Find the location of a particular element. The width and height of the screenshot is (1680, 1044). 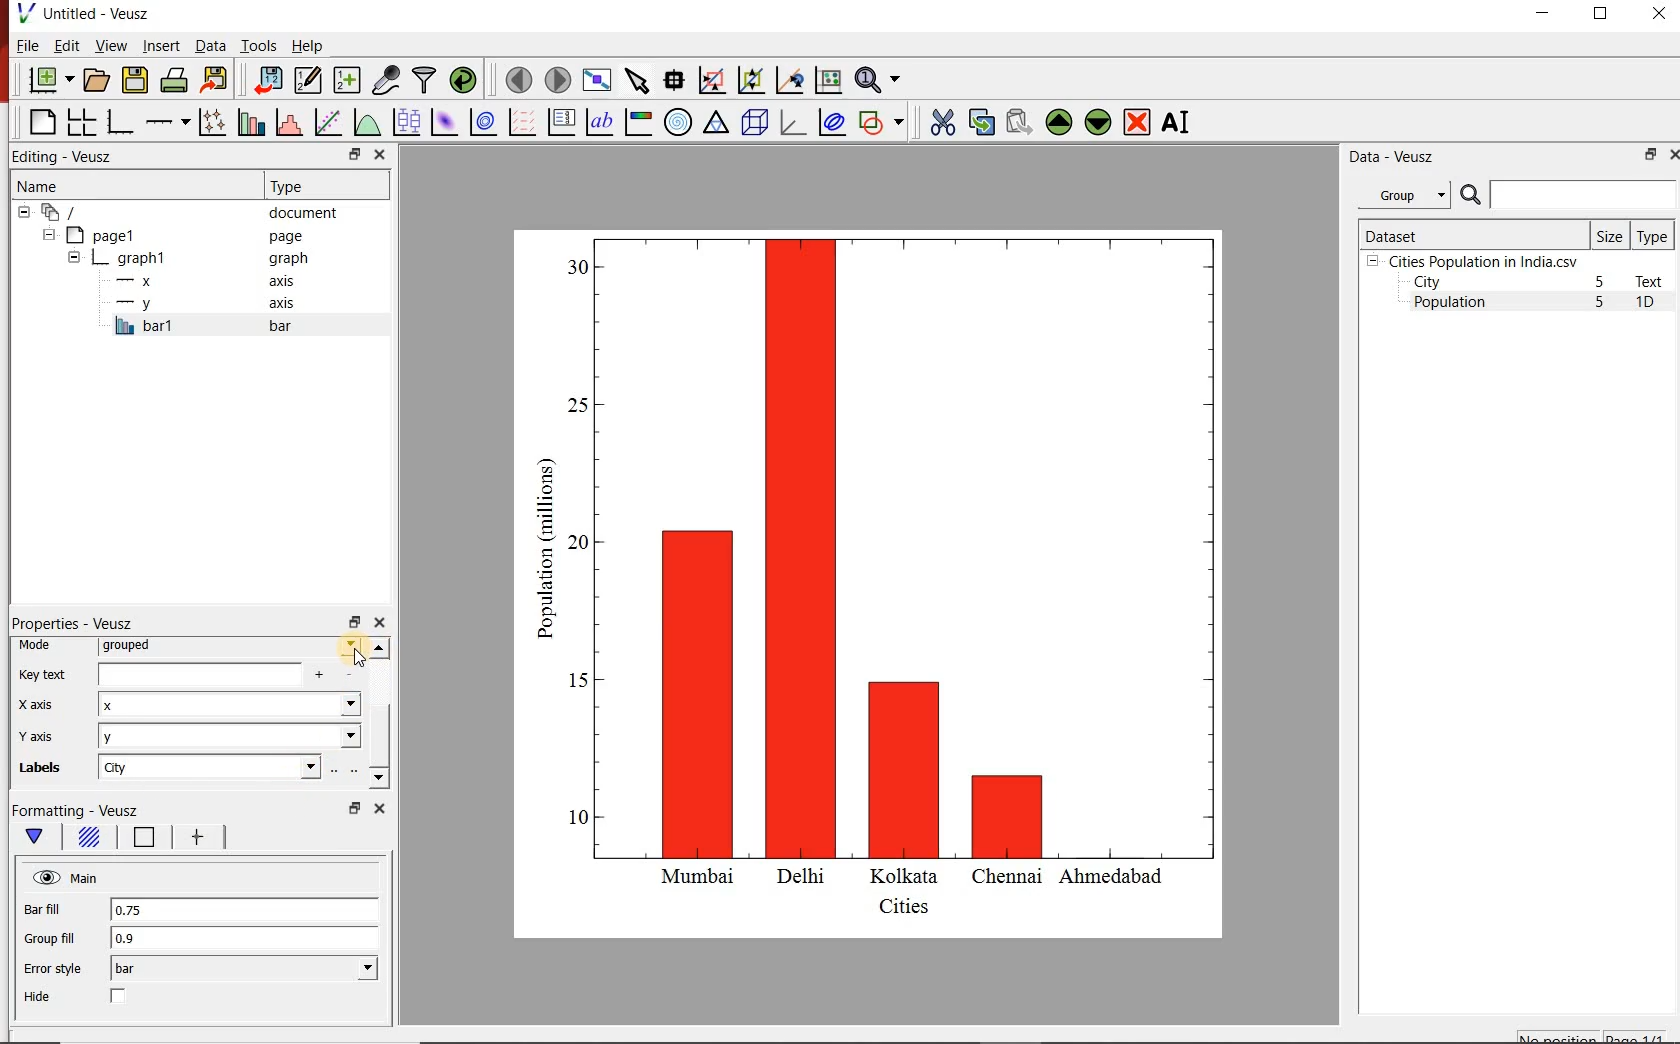

Population is located at coordinates (1450, 304).